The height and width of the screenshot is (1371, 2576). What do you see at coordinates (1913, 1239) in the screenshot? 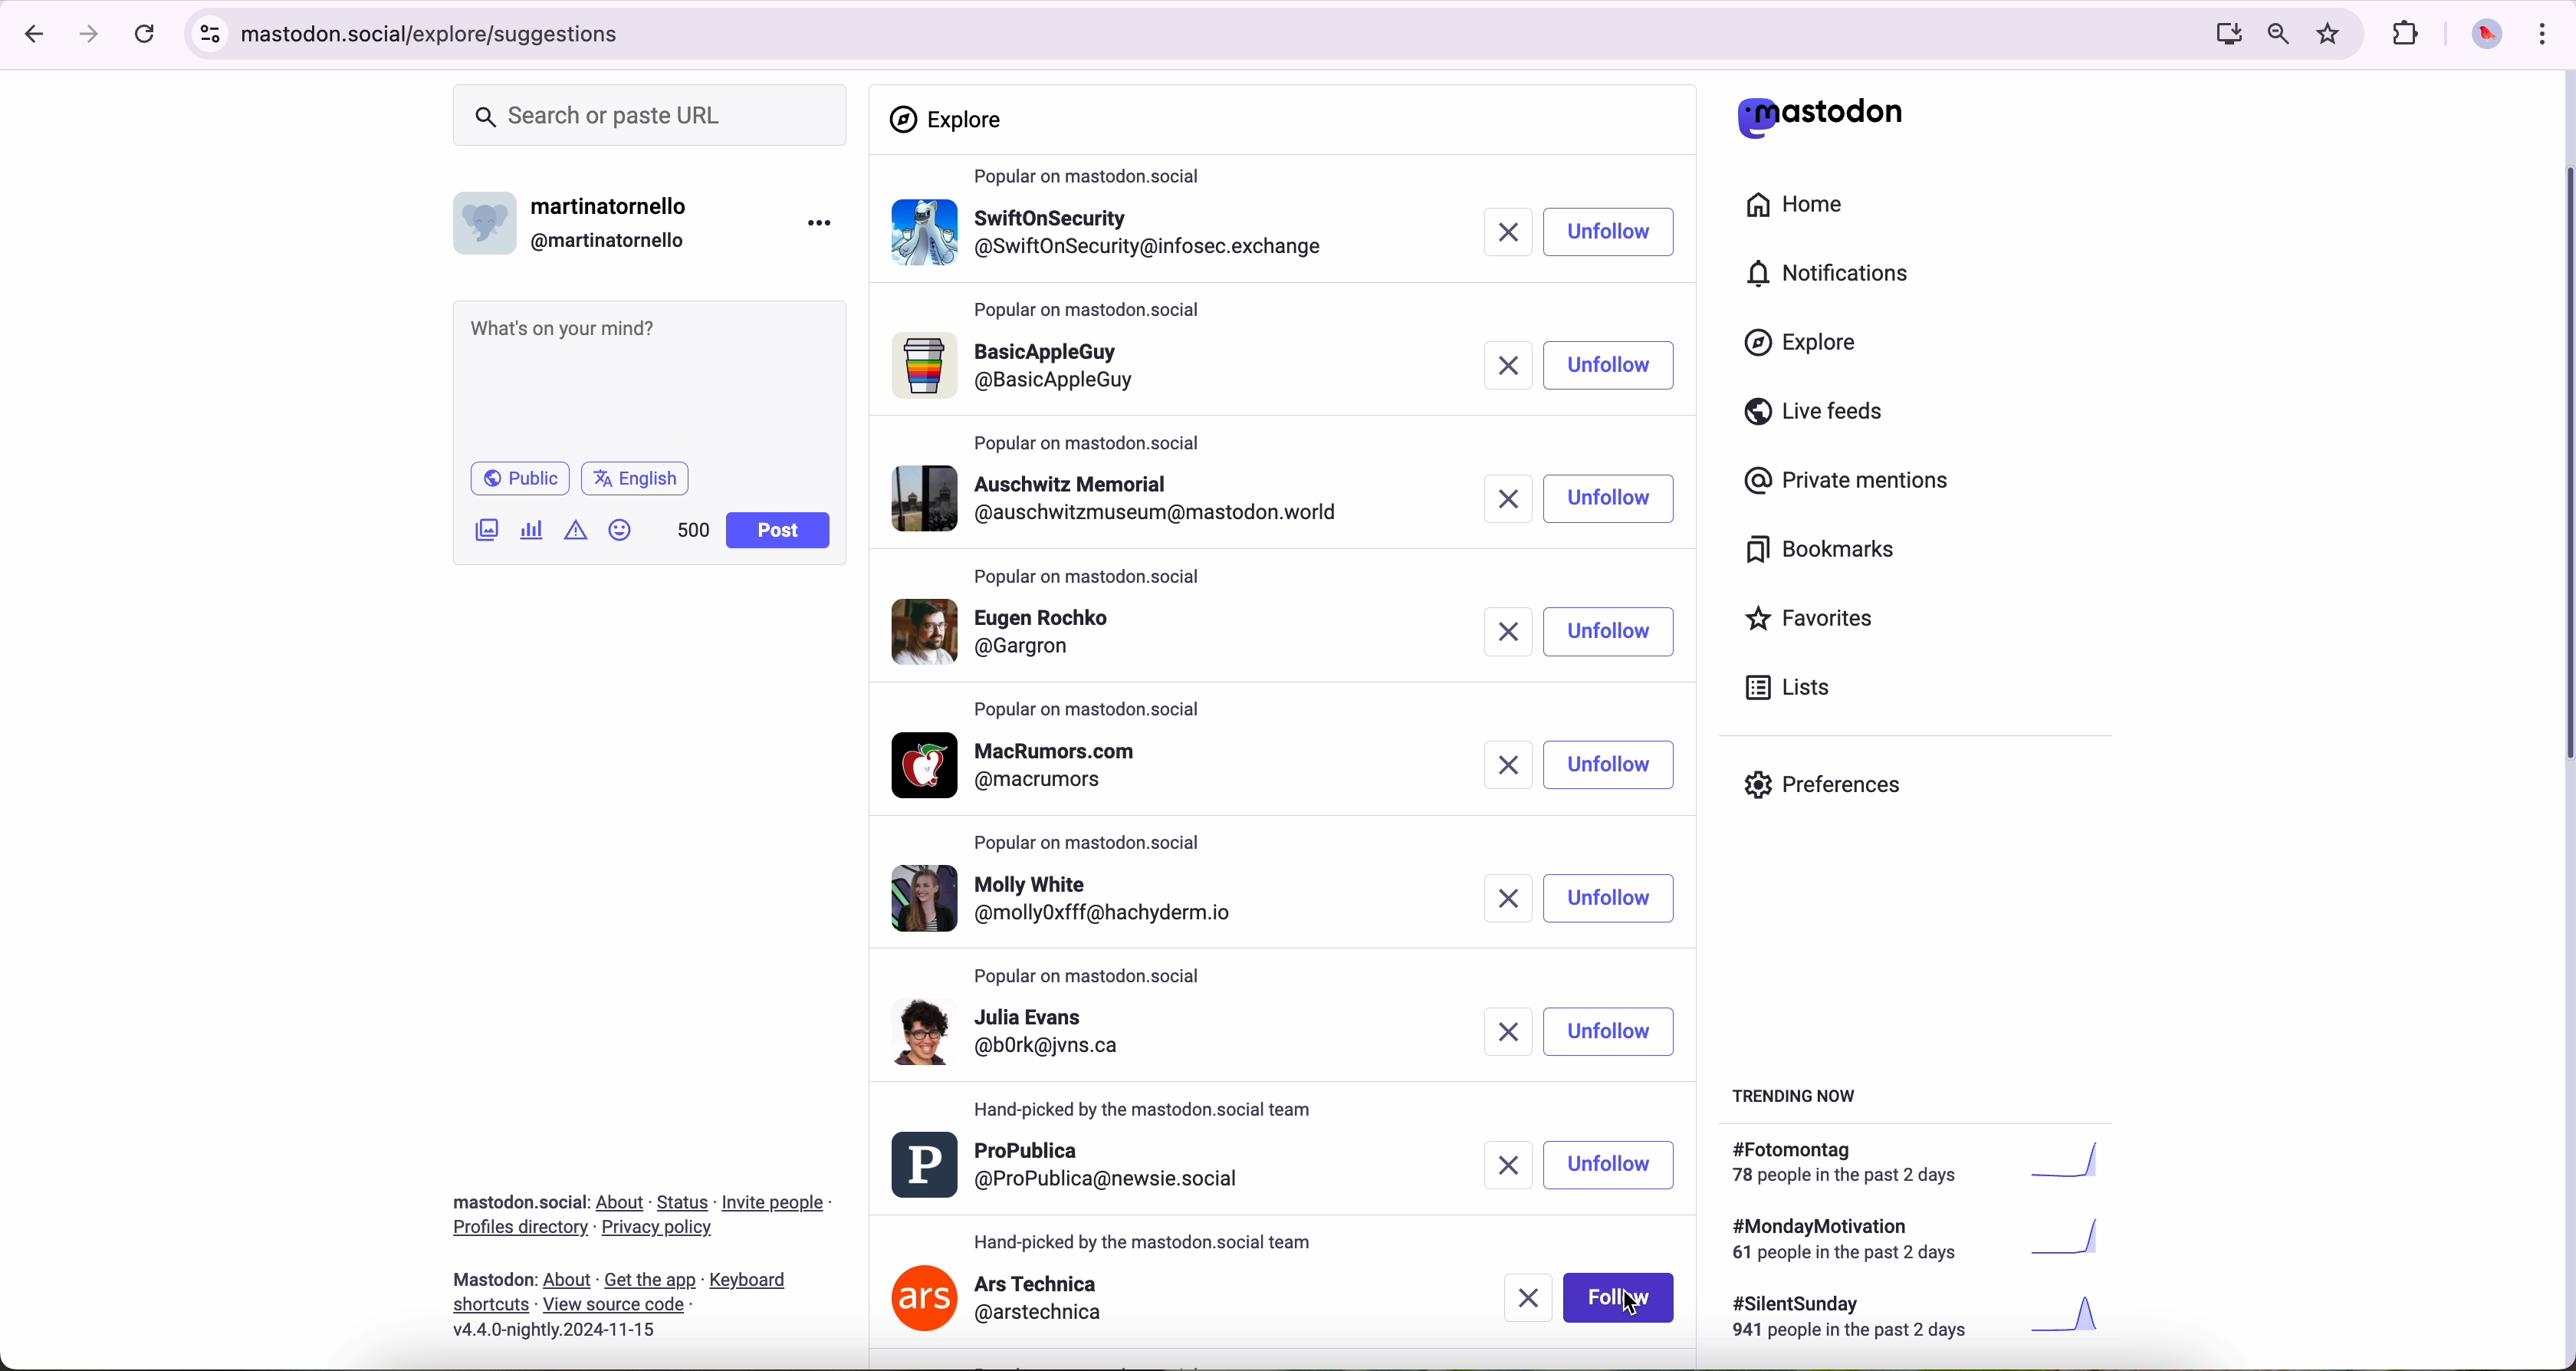
I see `#mondaymotivation` at bounding box center [1913, 1239].